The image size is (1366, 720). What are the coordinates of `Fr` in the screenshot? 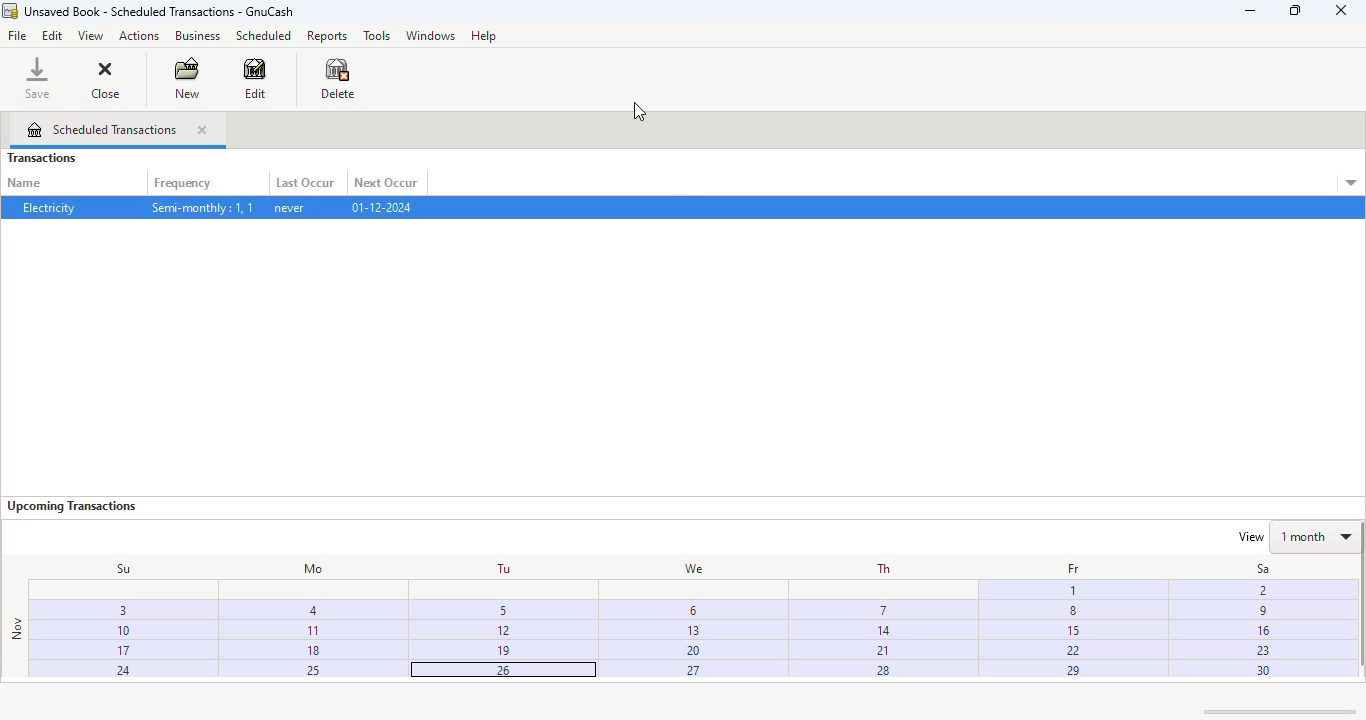 It's located at (1069, 569).